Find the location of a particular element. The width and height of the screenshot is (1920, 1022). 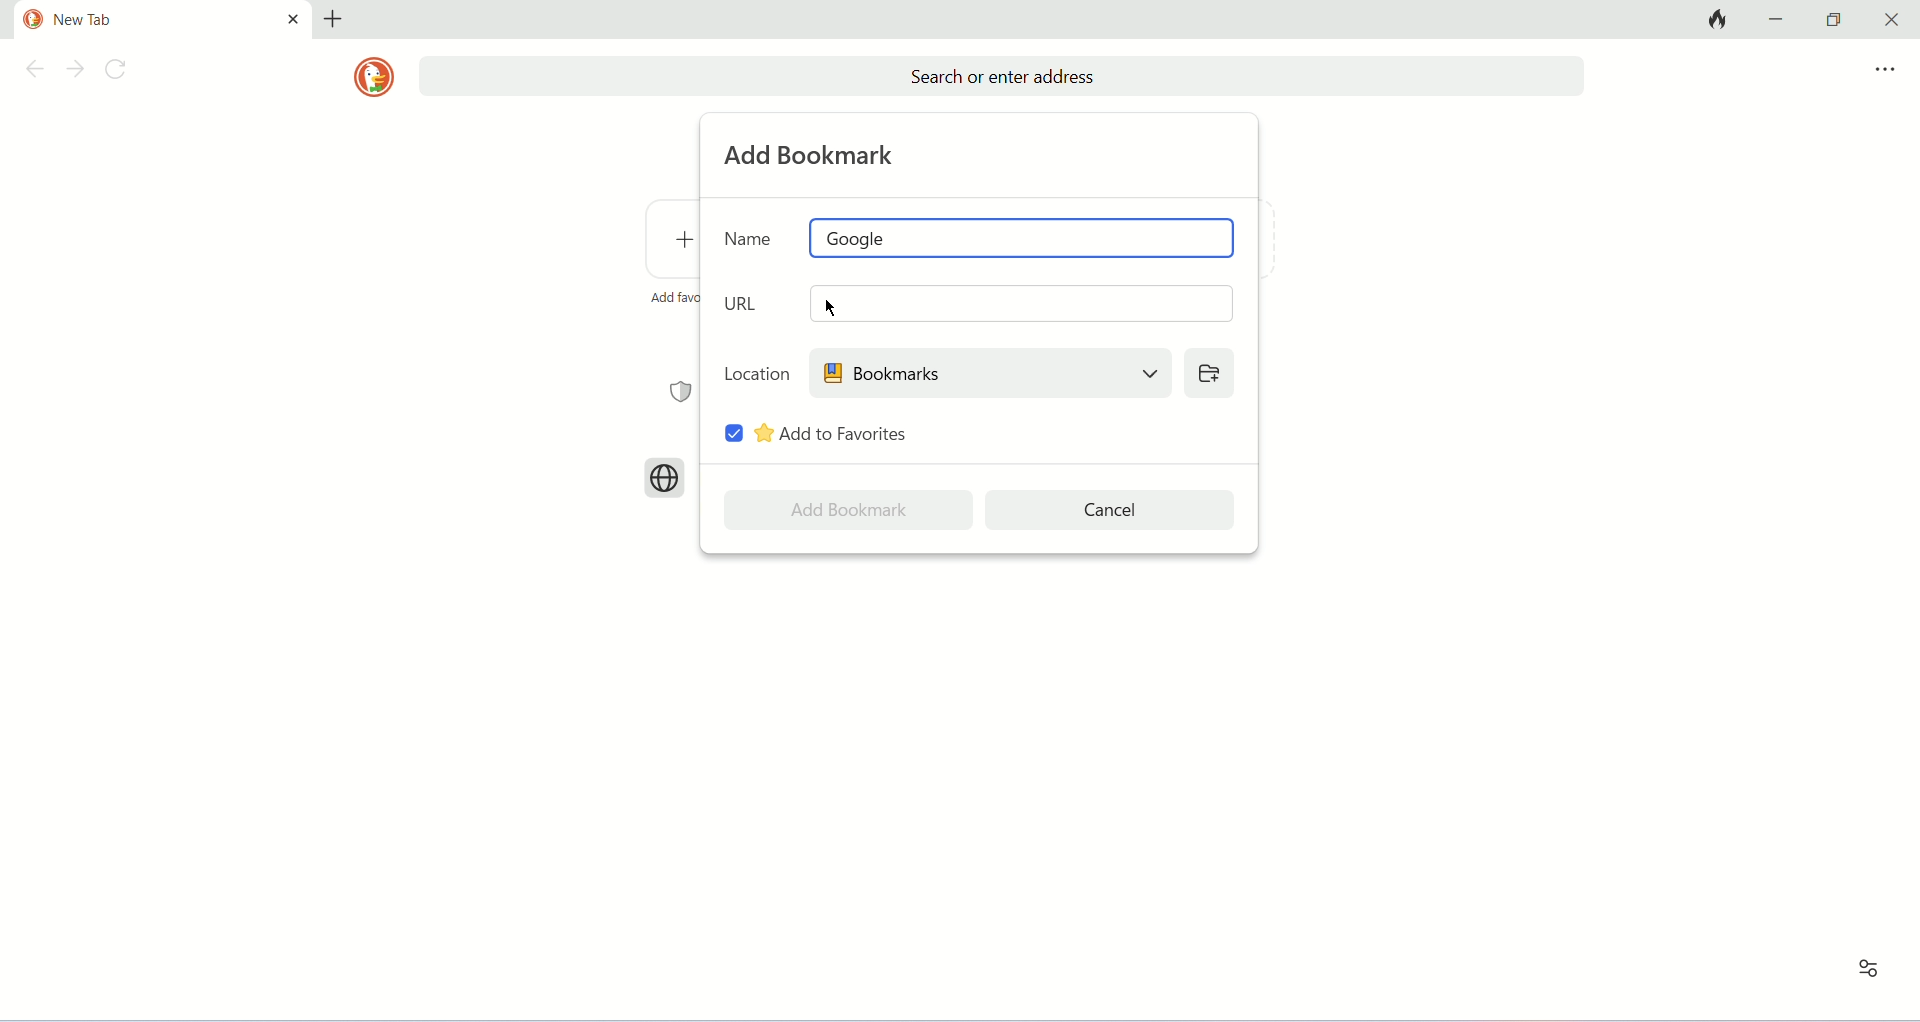

go forward is located at coordinates (75, 71).